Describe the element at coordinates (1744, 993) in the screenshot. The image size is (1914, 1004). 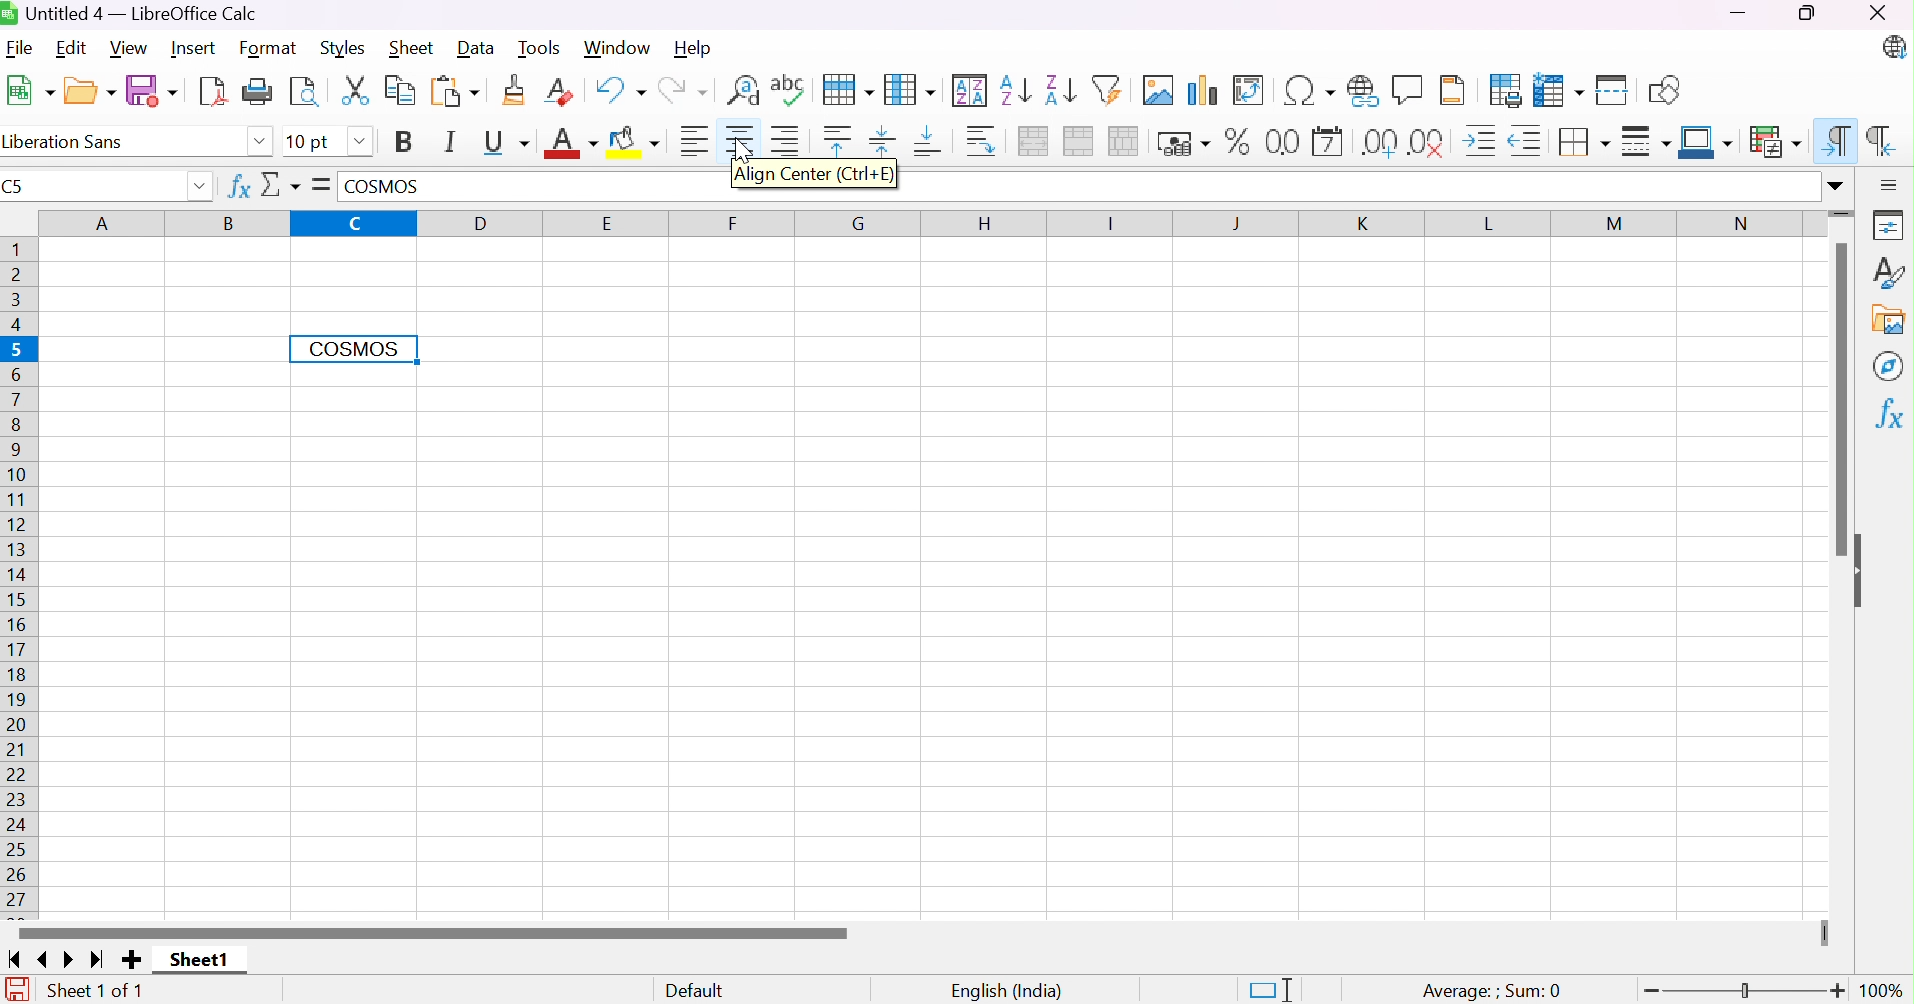
I see `Slider` at that location.